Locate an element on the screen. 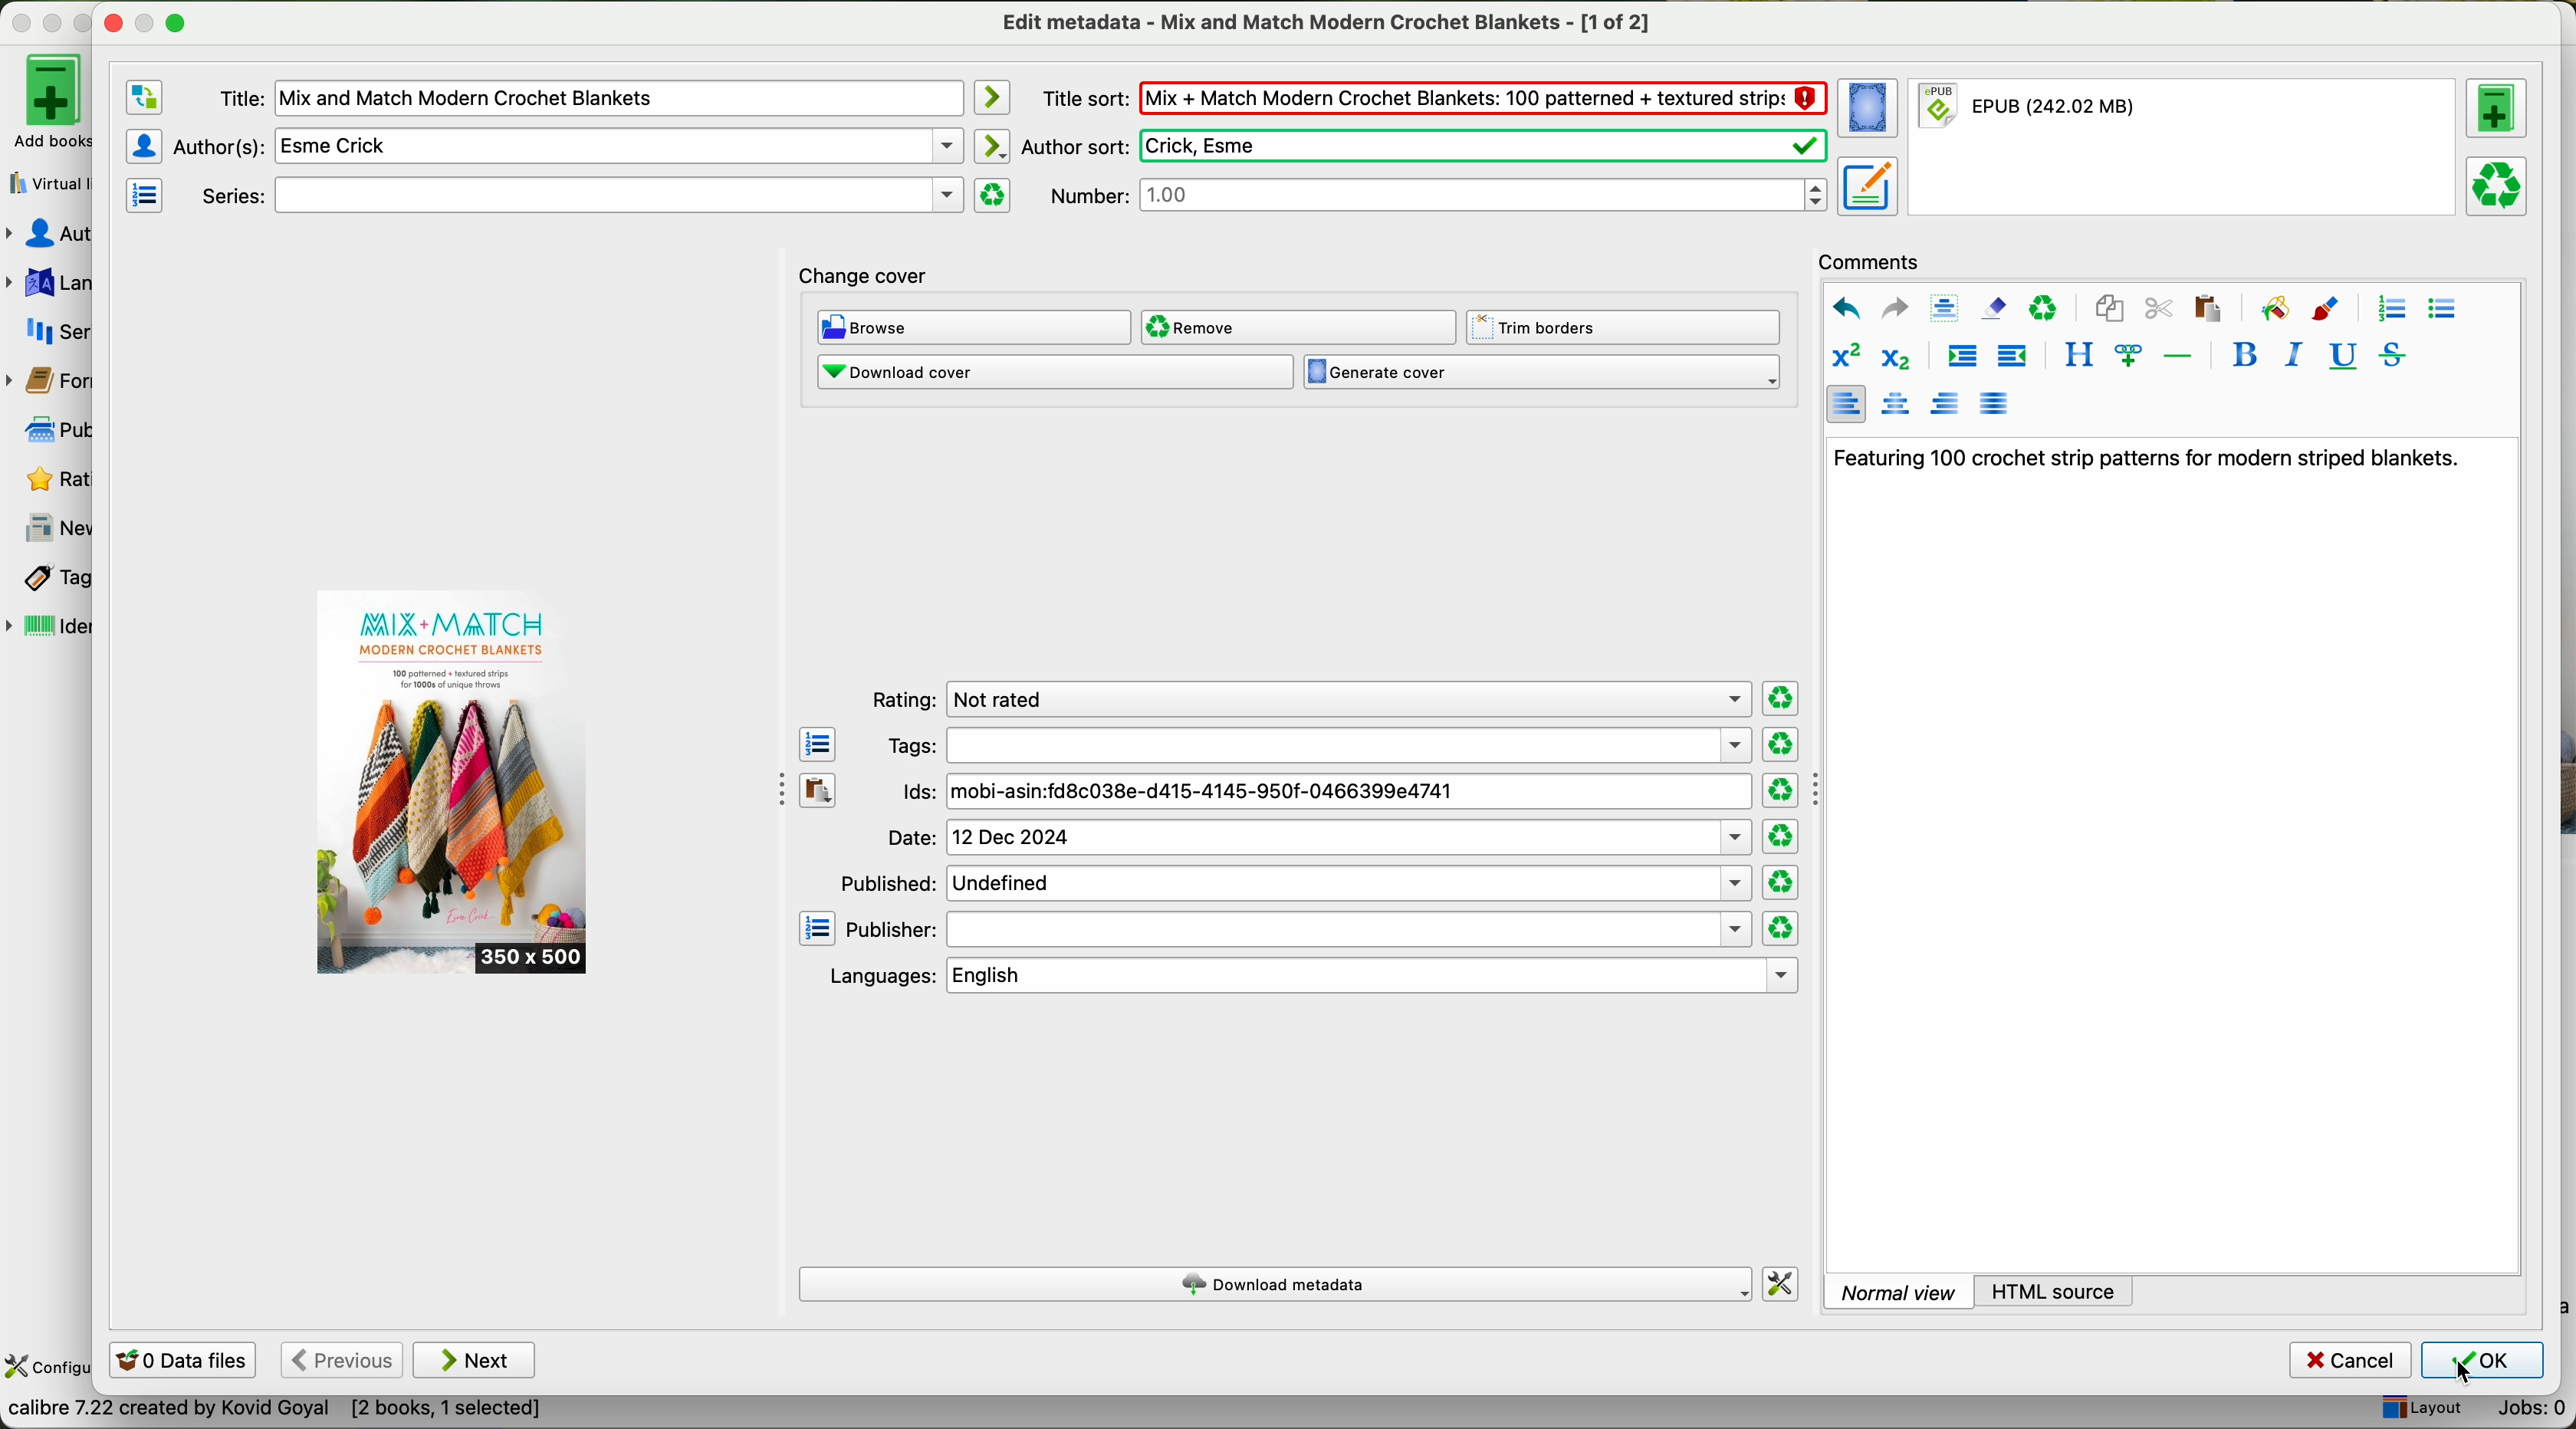  automatically create the title sort is located at coordinates (990, 98).